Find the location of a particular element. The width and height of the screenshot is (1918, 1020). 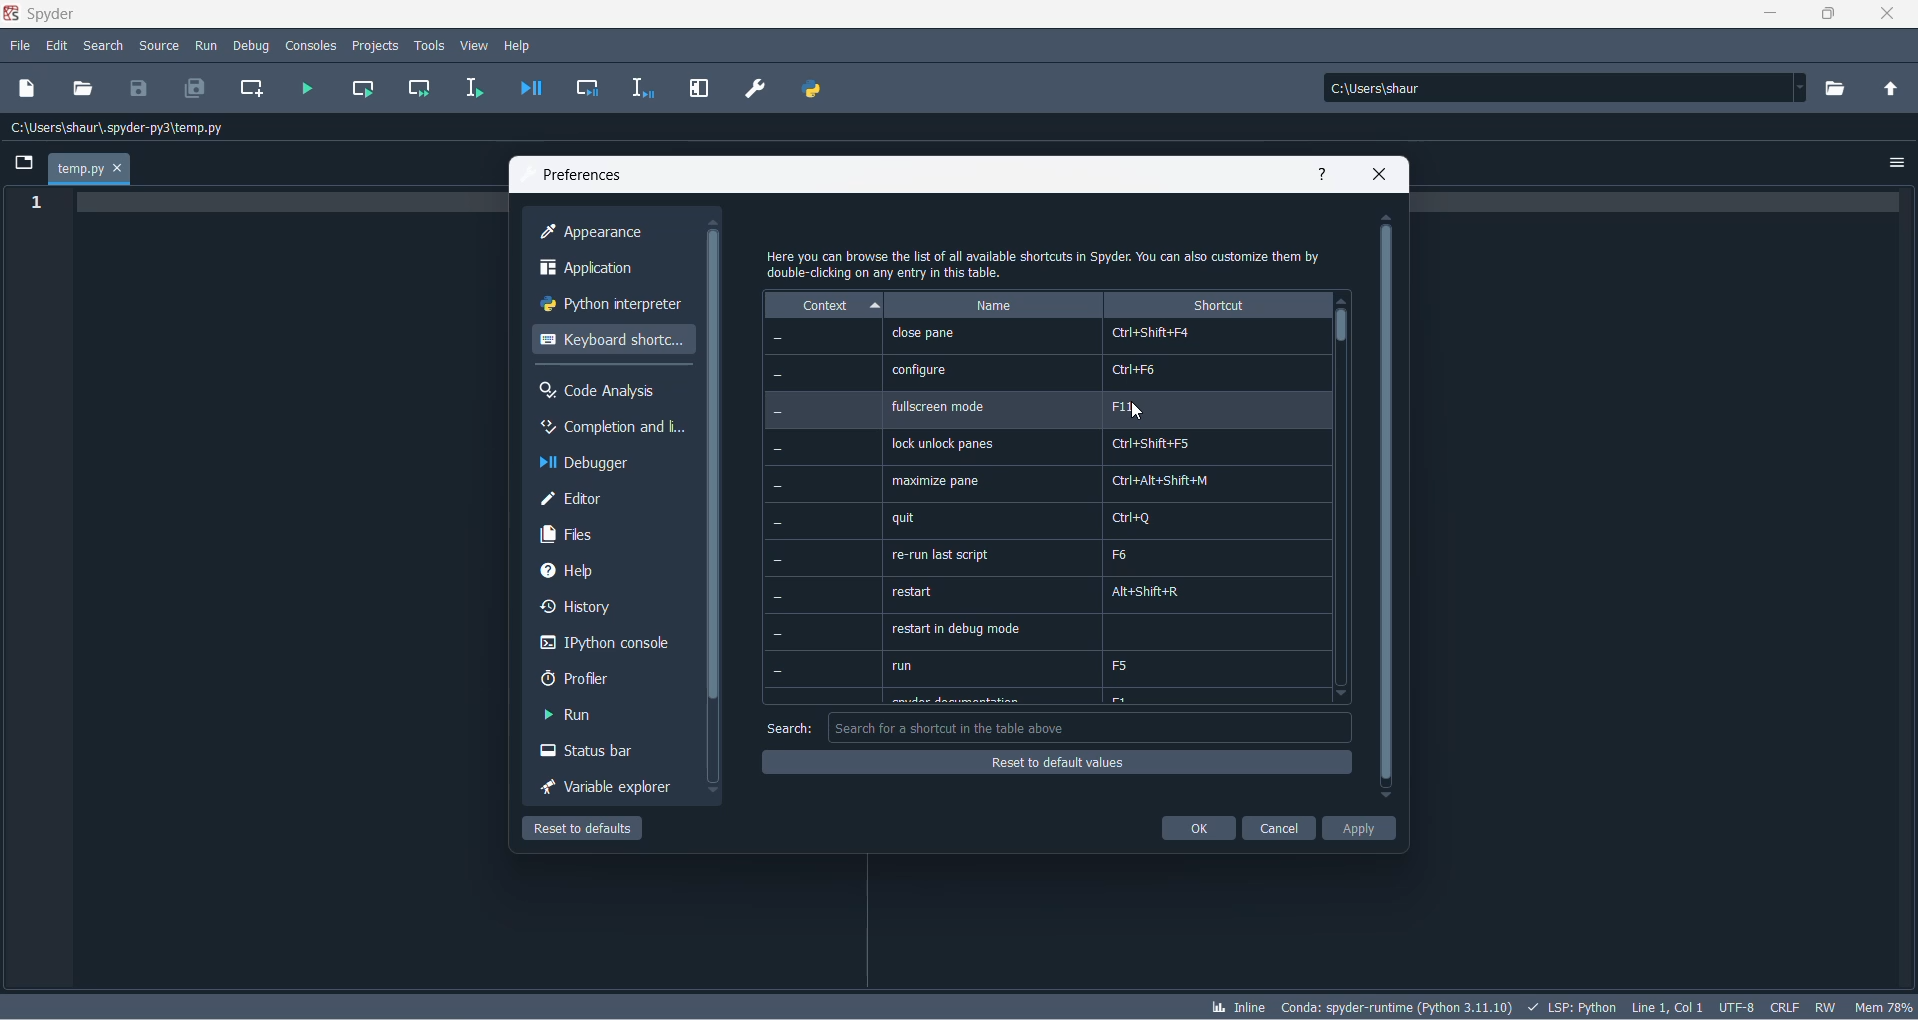

move down is located at coordinates (1340, 697).